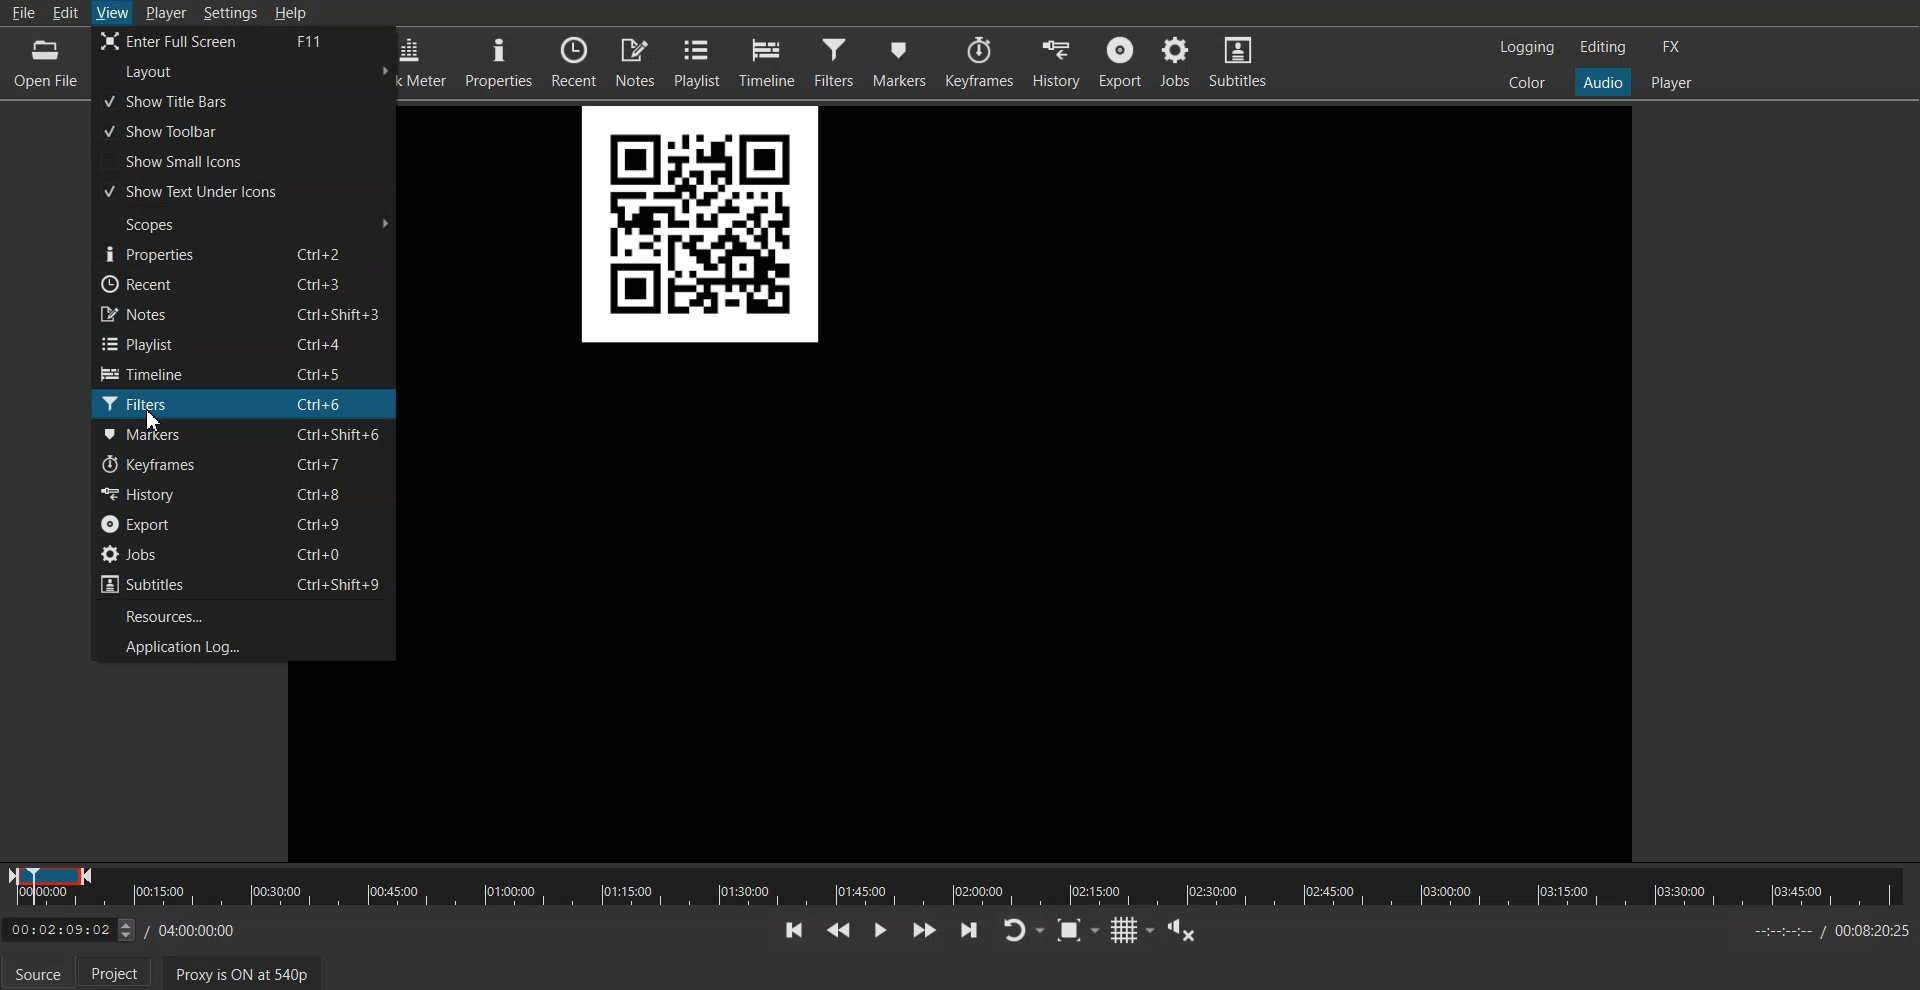 The width and height of the screenshot is (1920, 990). I want to click on Proxy is ON at 540p, so click(242, 973).